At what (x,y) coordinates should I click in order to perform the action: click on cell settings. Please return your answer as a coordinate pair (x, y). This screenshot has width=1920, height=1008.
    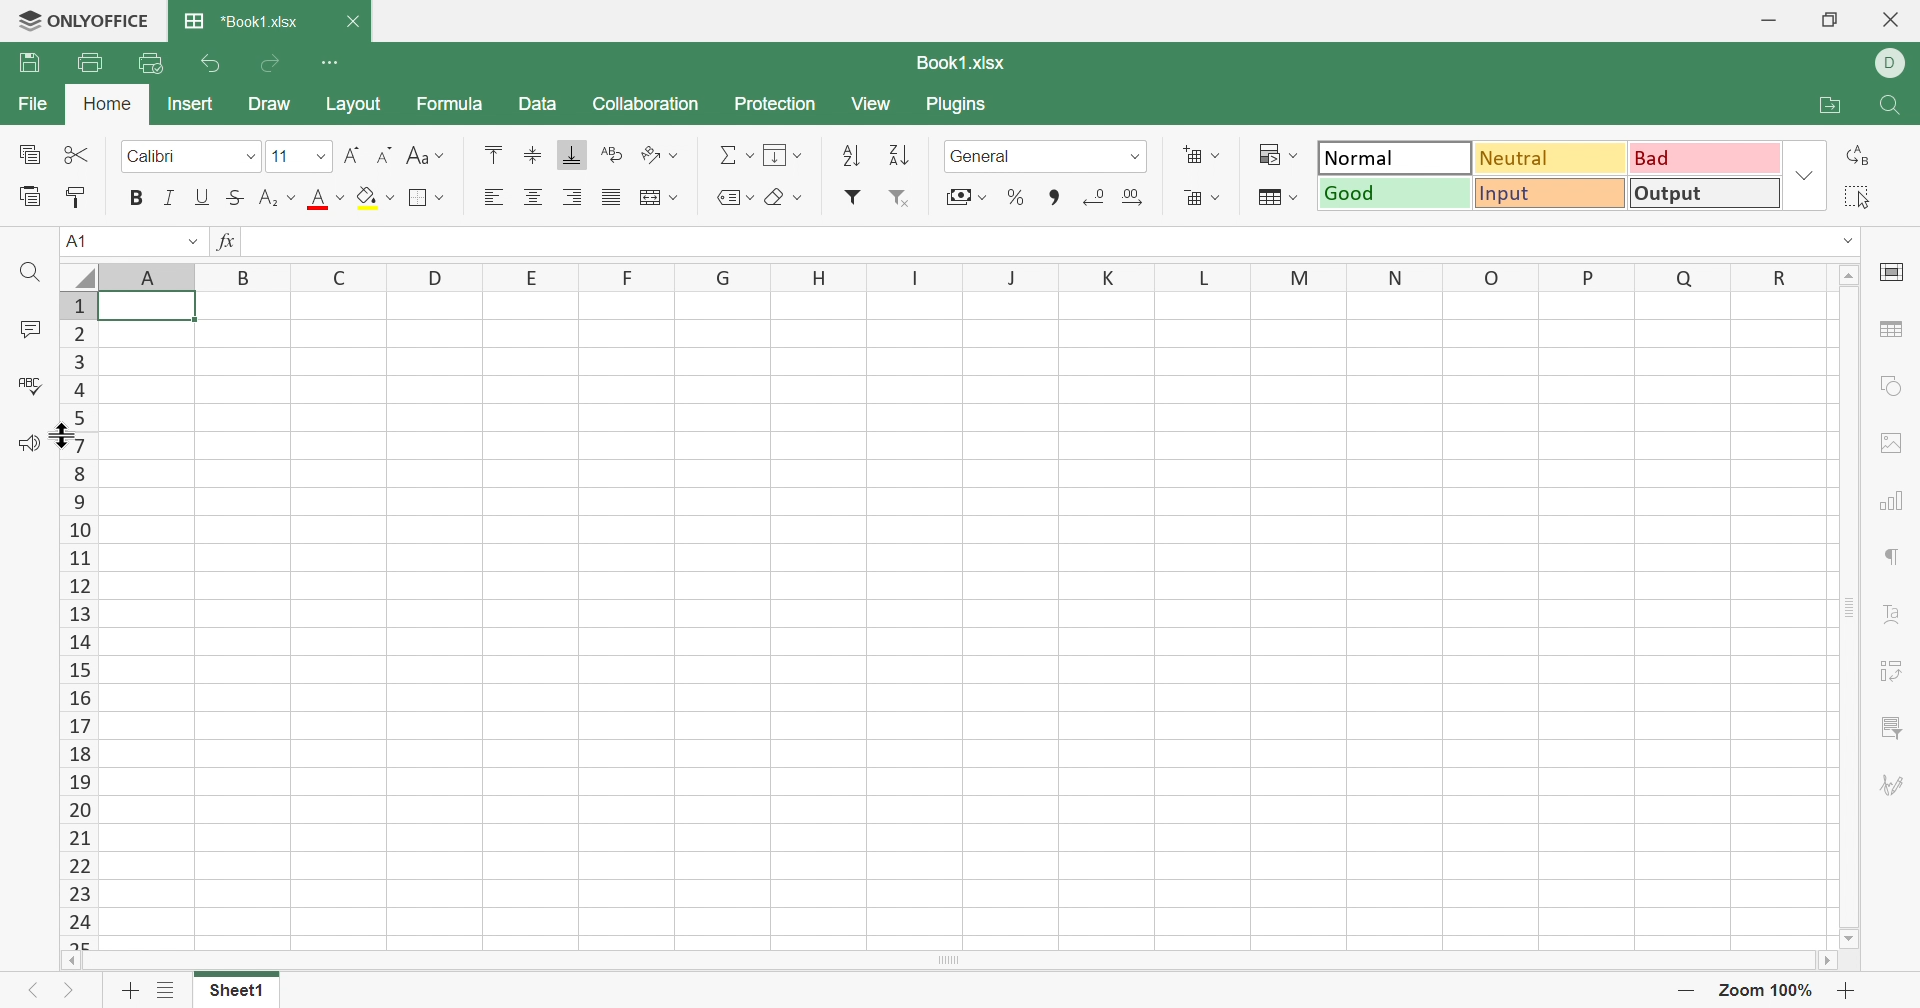
    Looking at the image, I should click on (1891, 275).